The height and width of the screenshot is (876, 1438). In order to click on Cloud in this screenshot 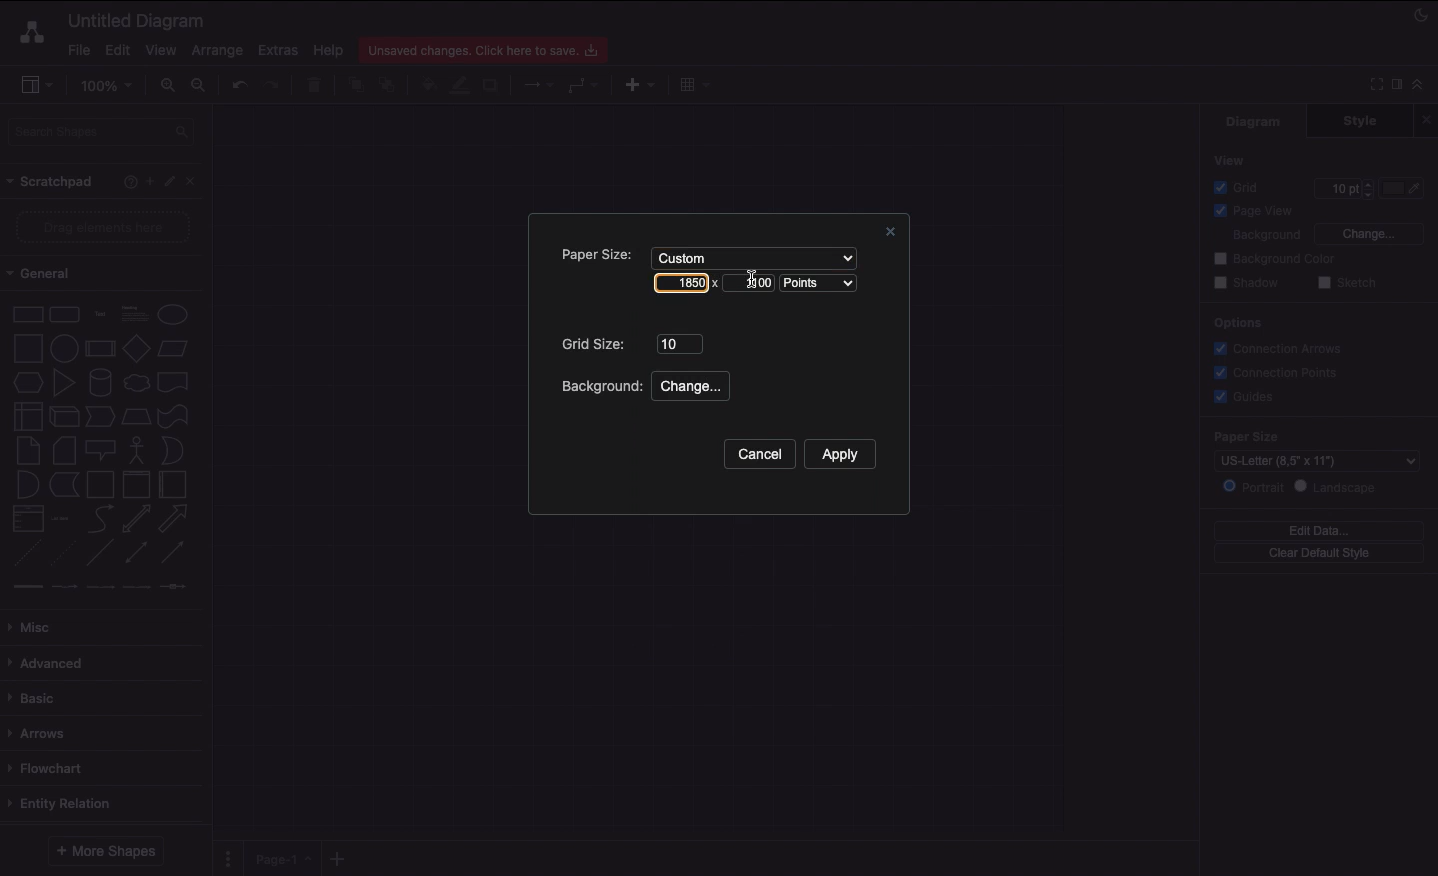, I will do `click(135, 383)`.